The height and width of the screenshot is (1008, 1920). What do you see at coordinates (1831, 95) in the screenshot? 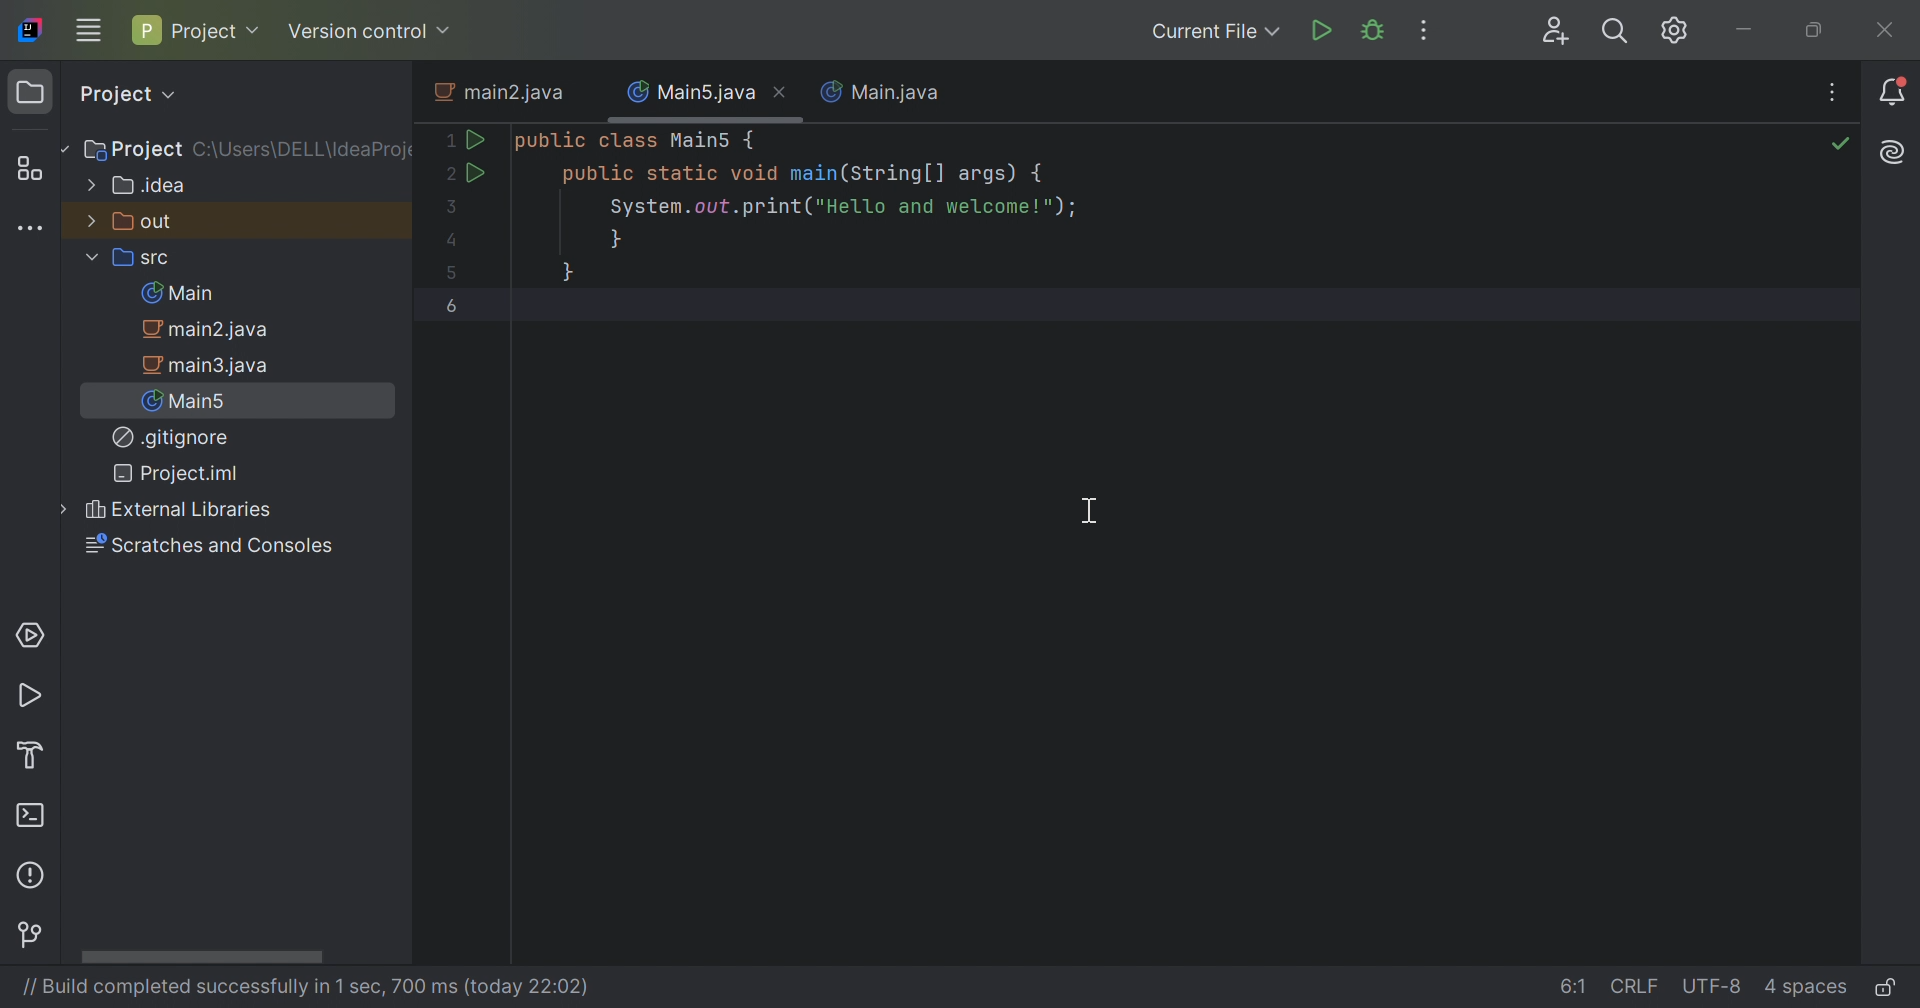
I see `Recent Files, Tab Actions, and More` at bounding box center [1831, 95].